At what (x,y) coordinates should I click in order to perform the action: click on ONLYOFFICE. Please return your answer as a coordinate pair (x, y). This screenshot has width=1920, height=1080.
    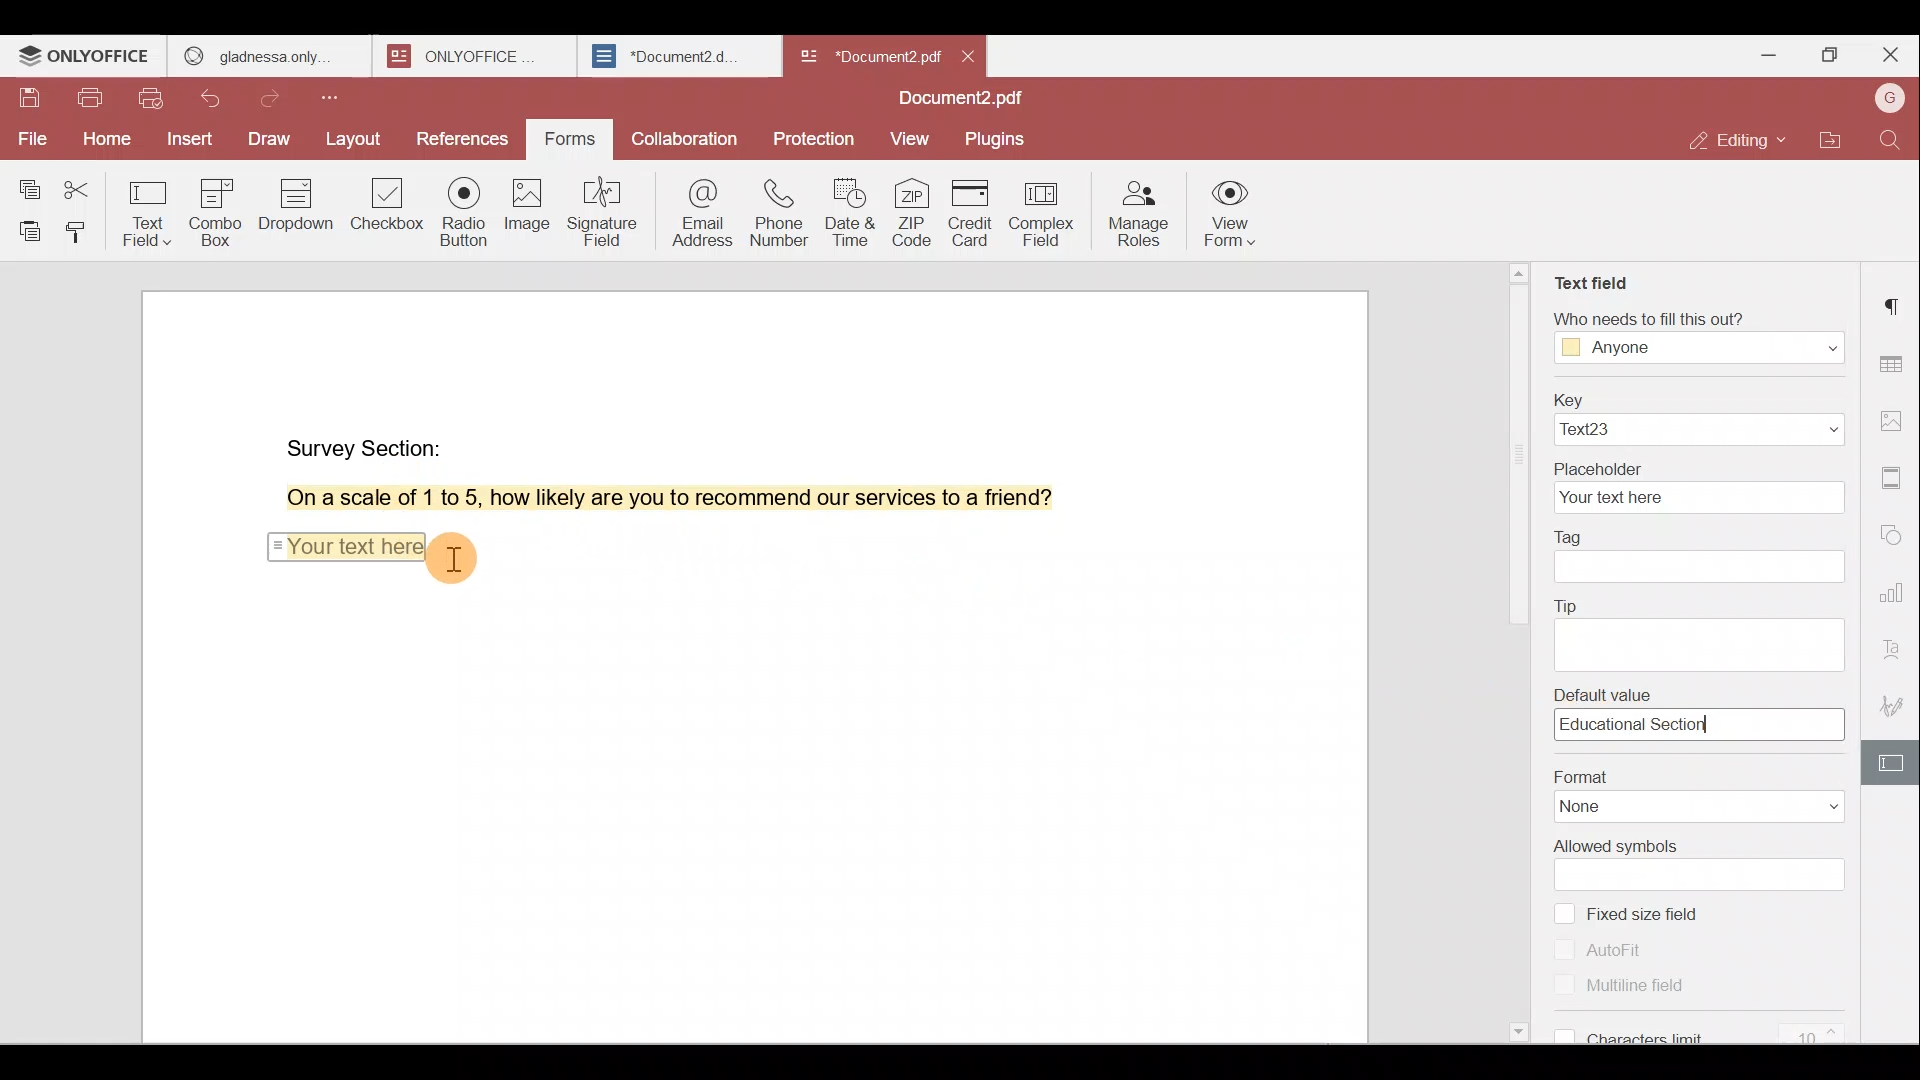
    Looking at the image, I should click on (478, 56).